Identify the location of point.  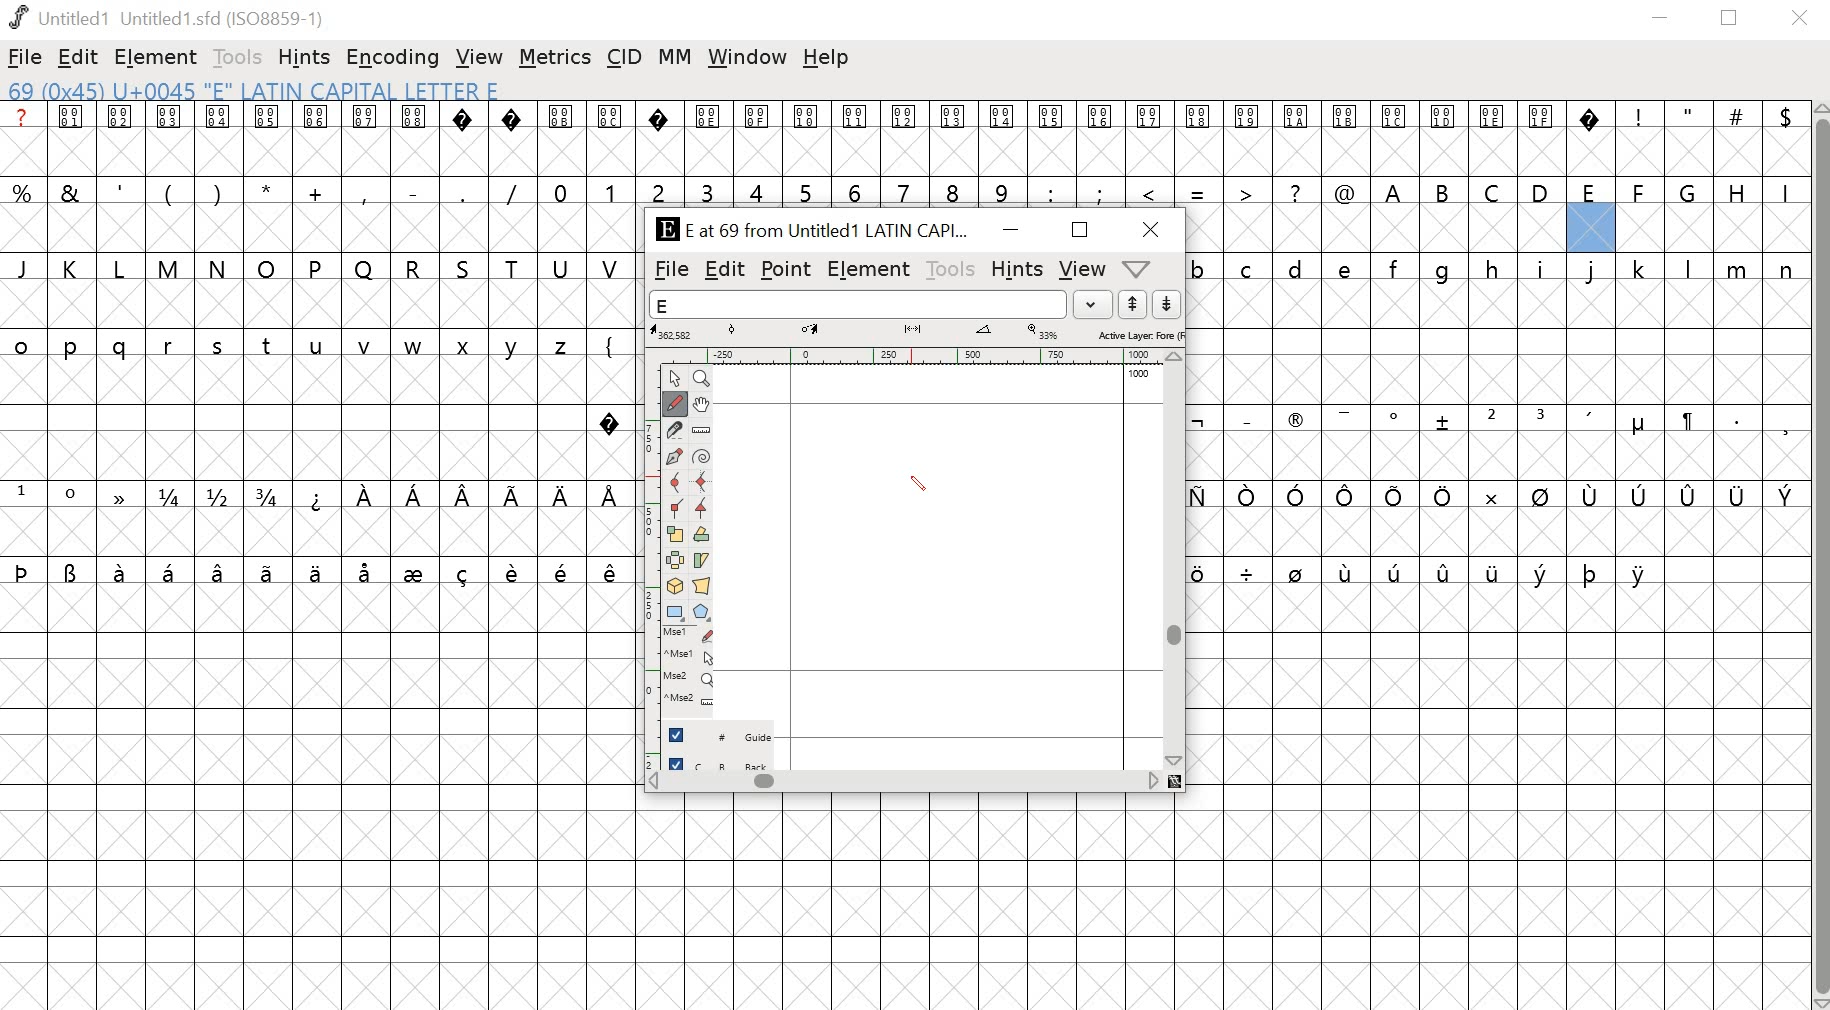
(786, 270).